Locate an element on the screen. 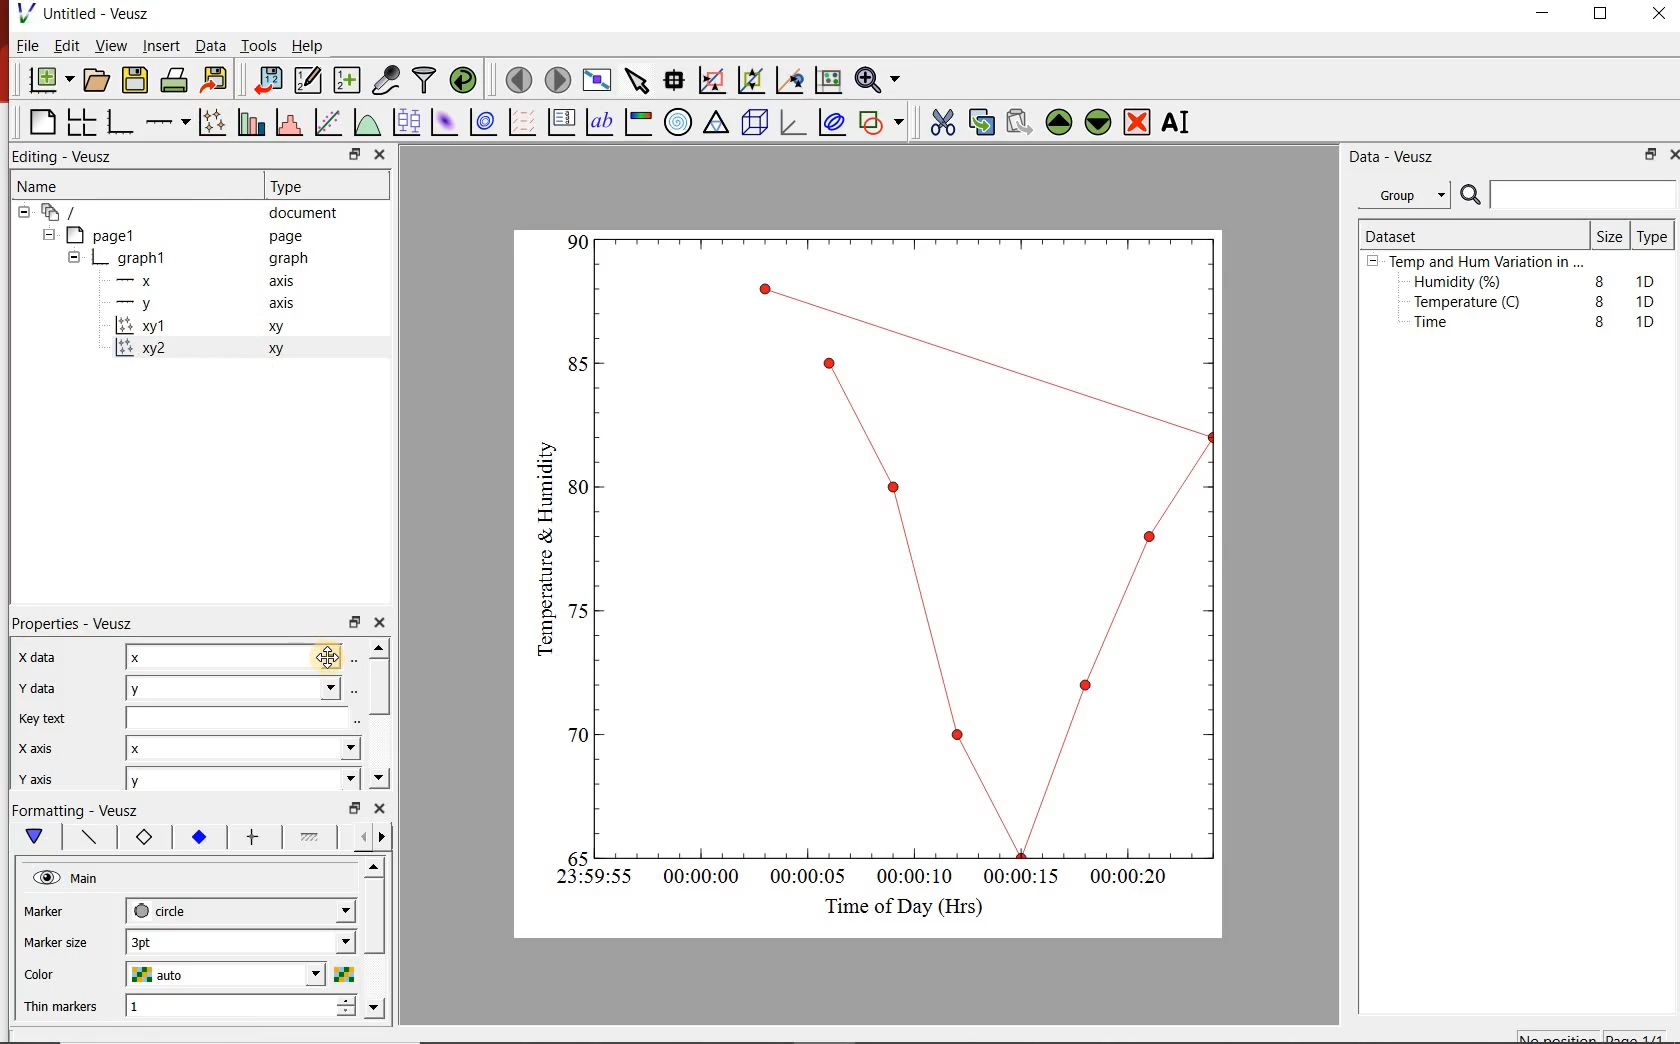  View is located at coordinates (111, 46).